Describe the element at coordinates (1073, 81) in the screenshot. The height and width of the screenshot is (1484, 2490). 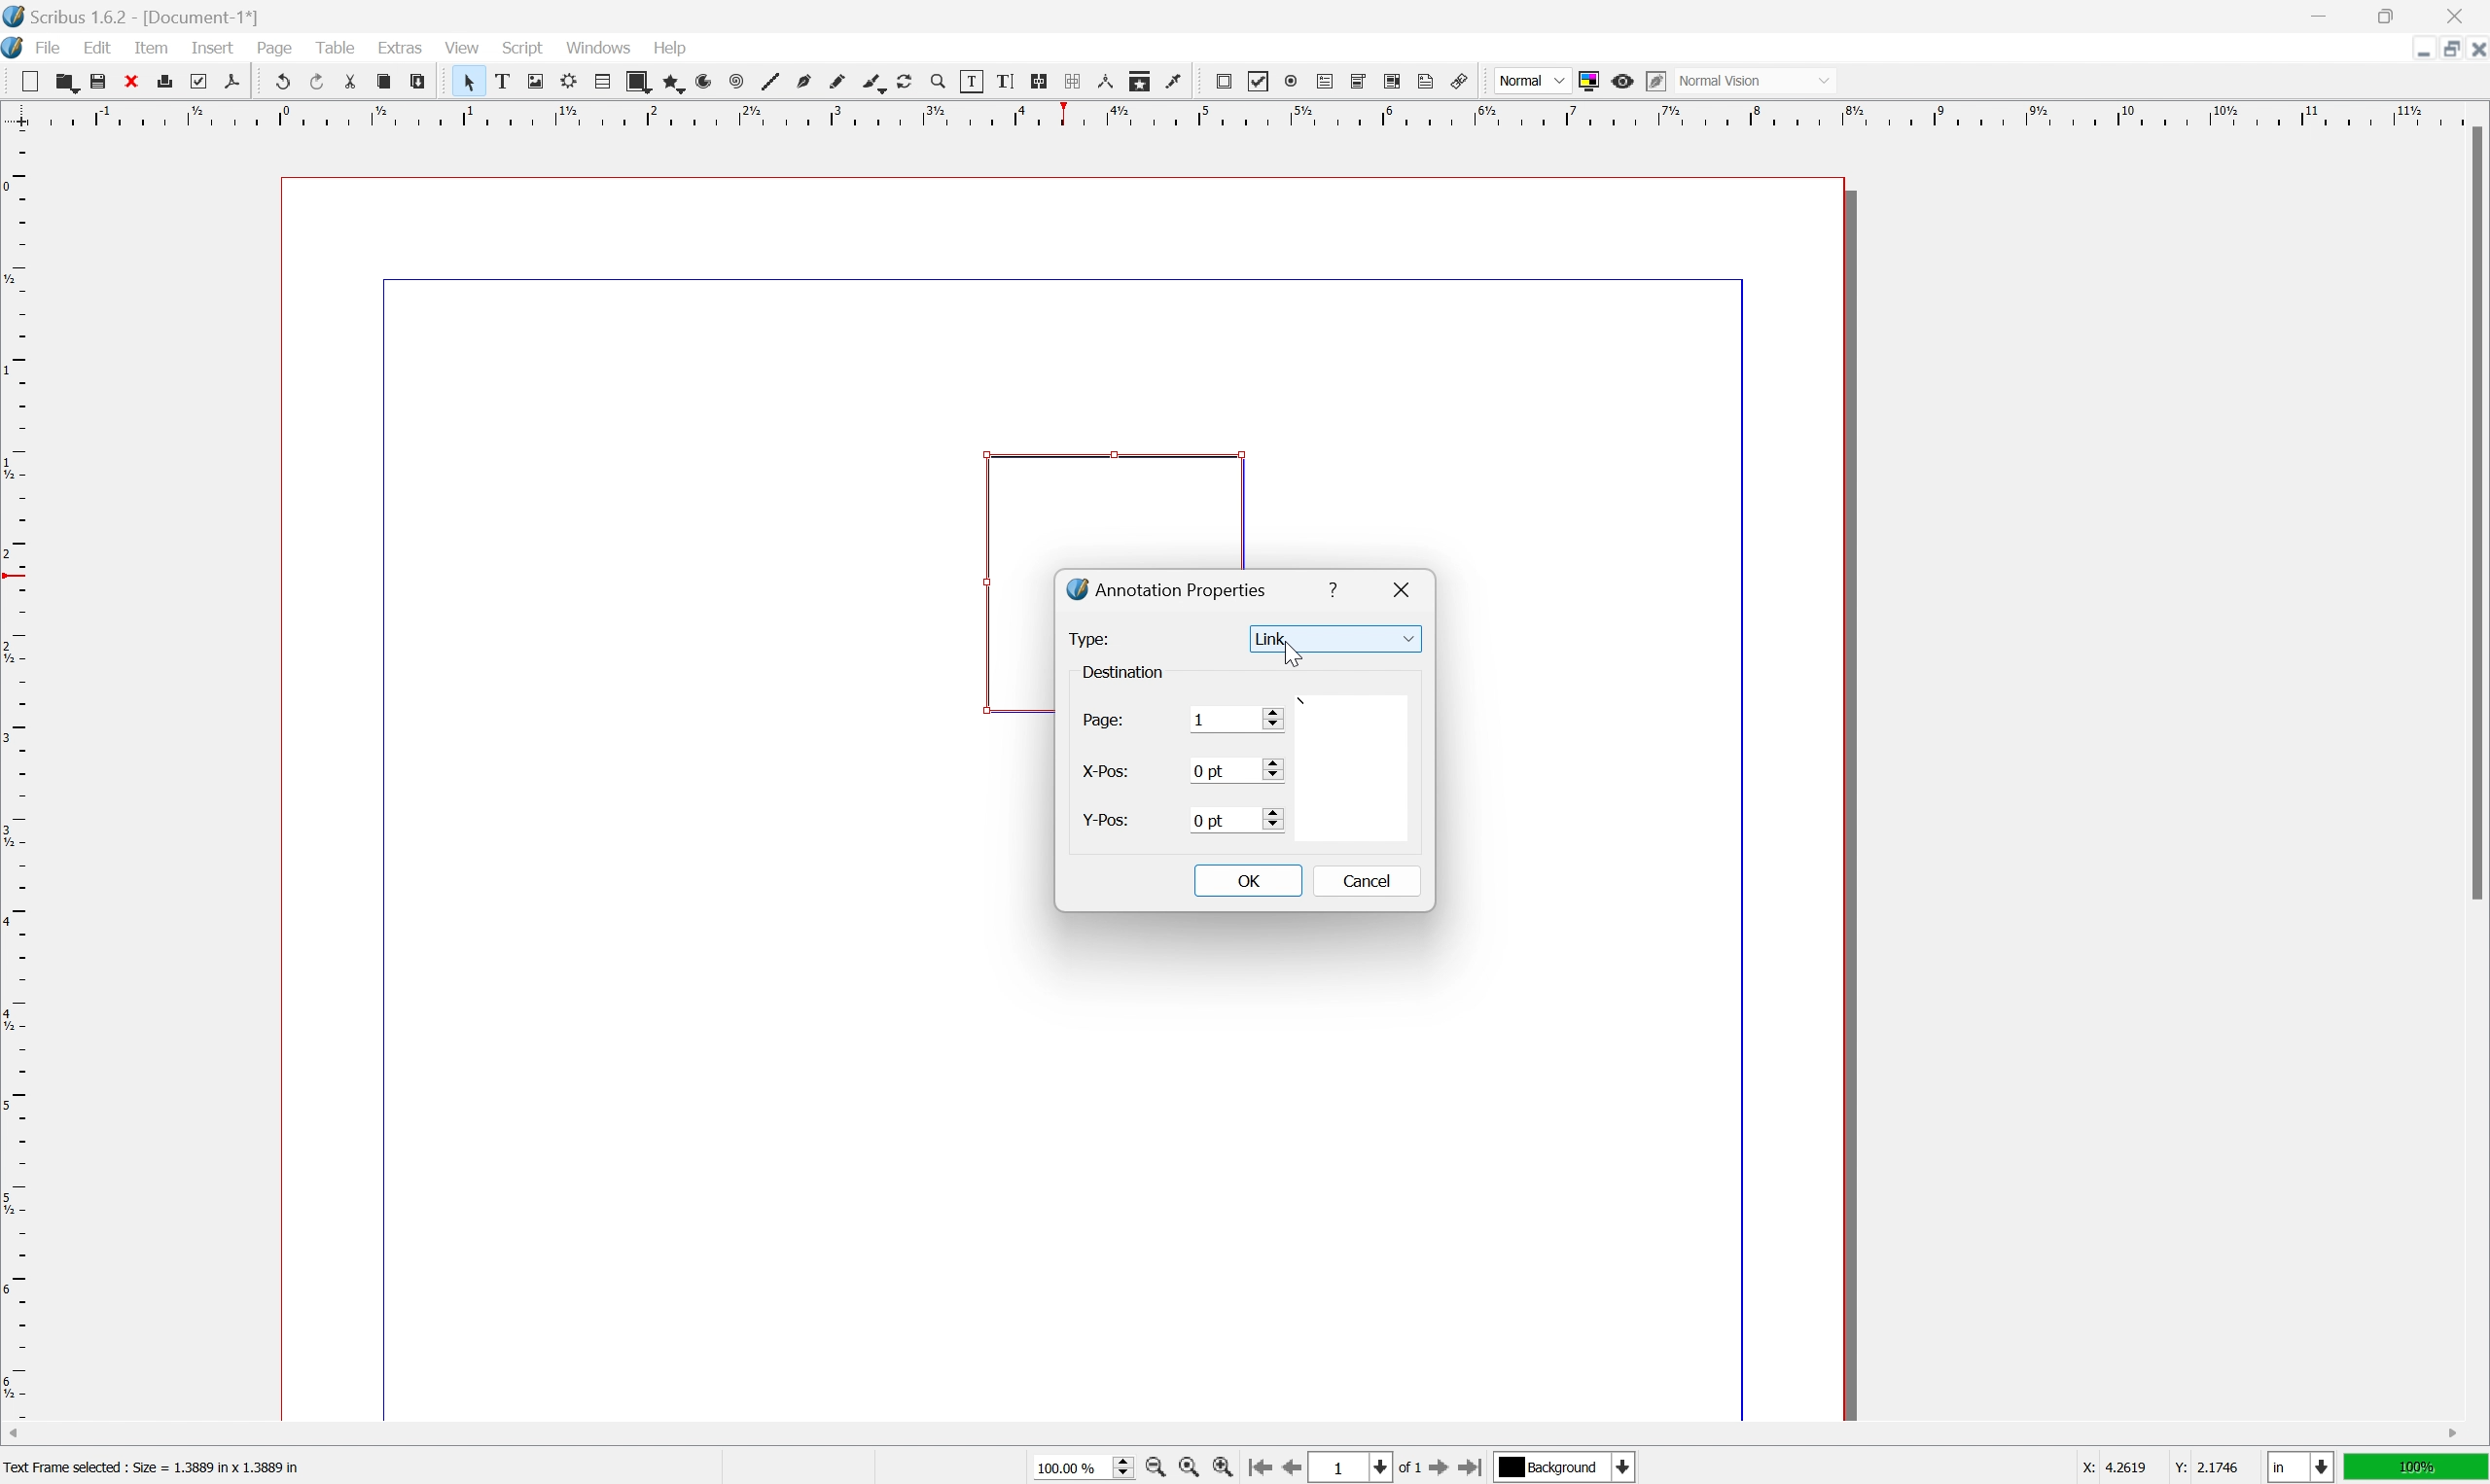
I see `unlink text frames` at that location.